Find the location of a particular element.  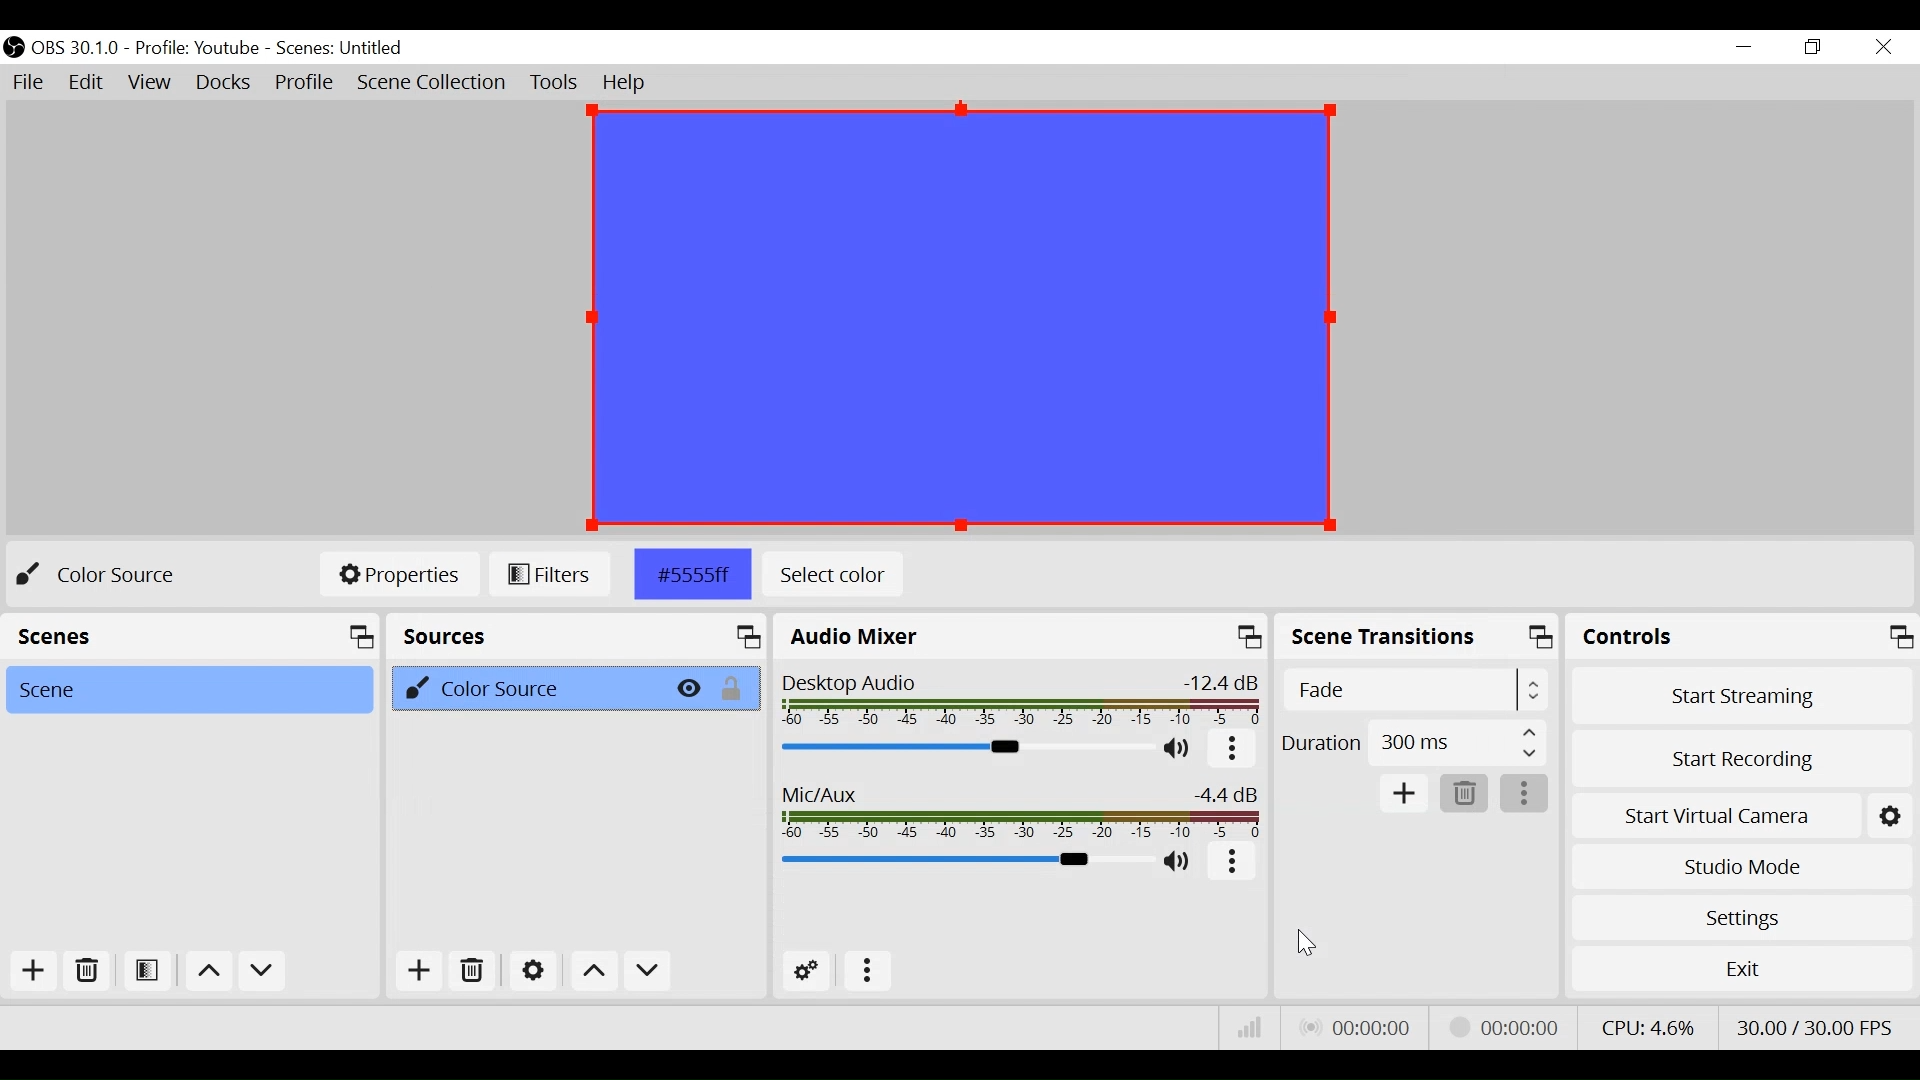

Desktop Audio is located at coordinates (1019, 702).